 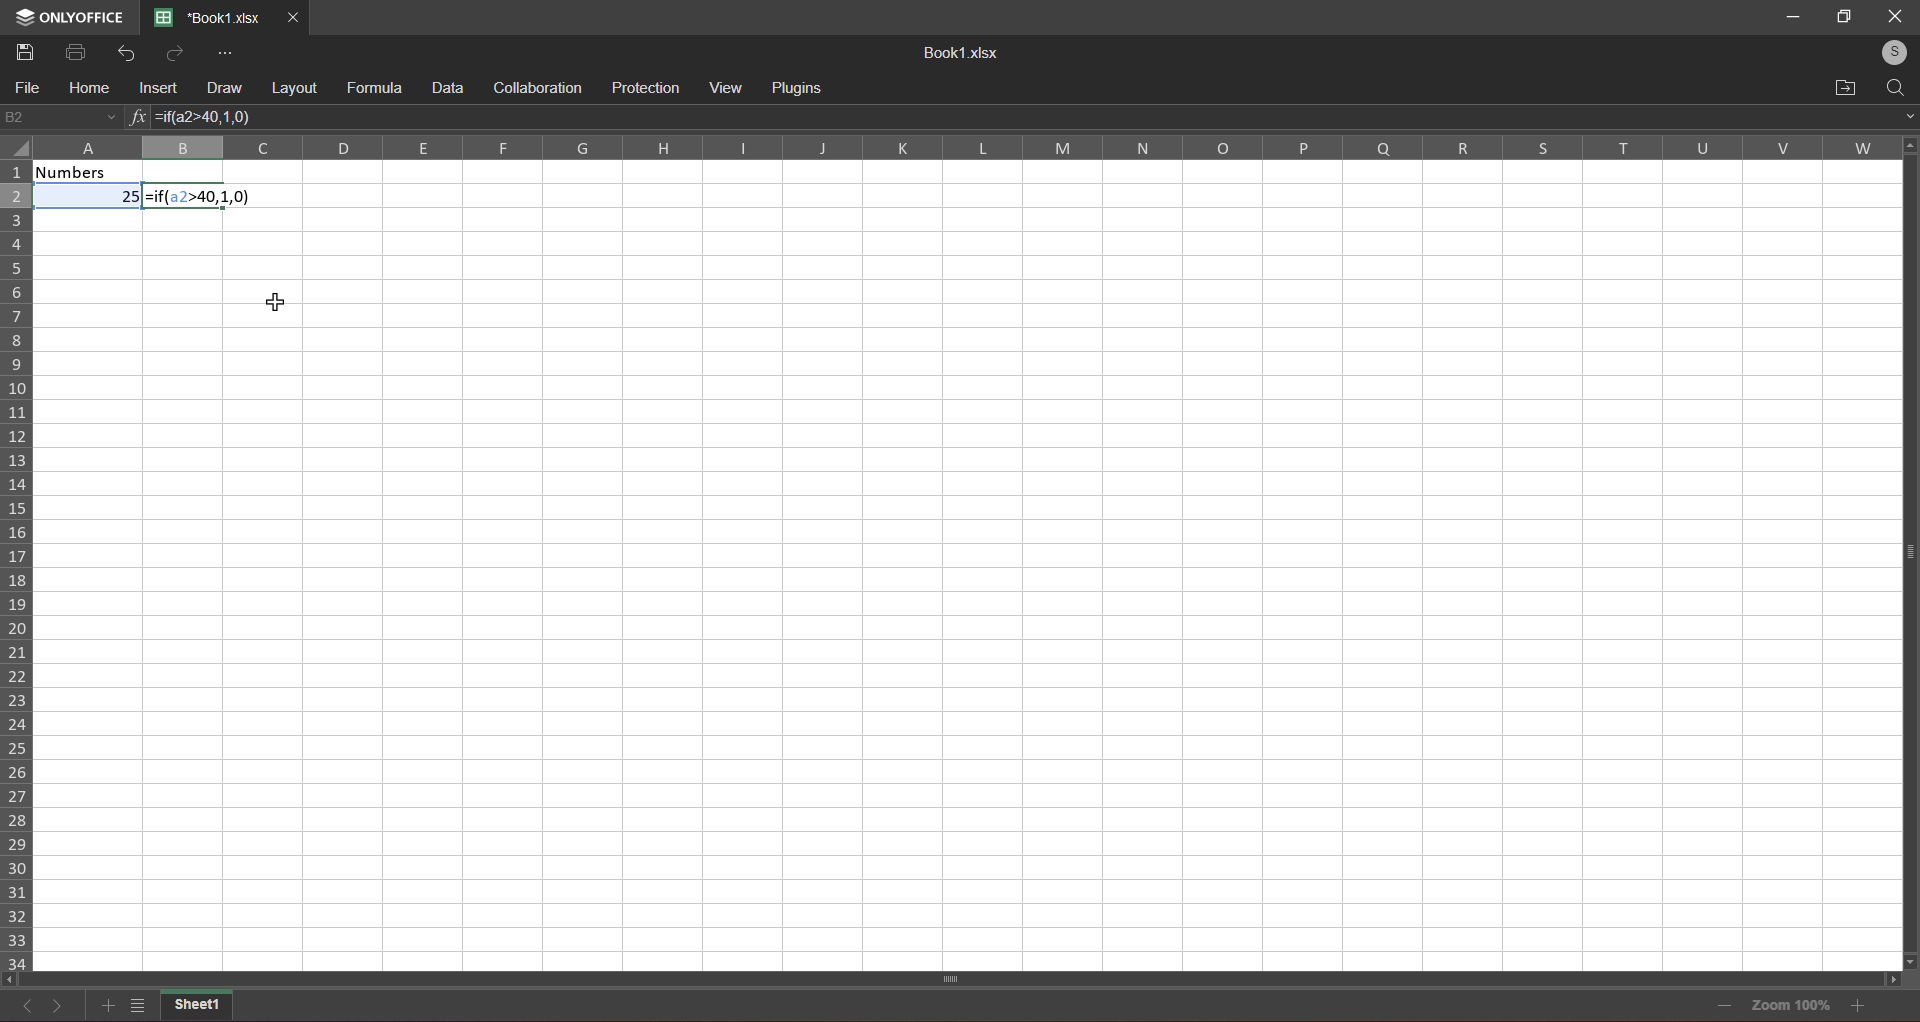 I want to click on login, so click(x=1889, y=50).